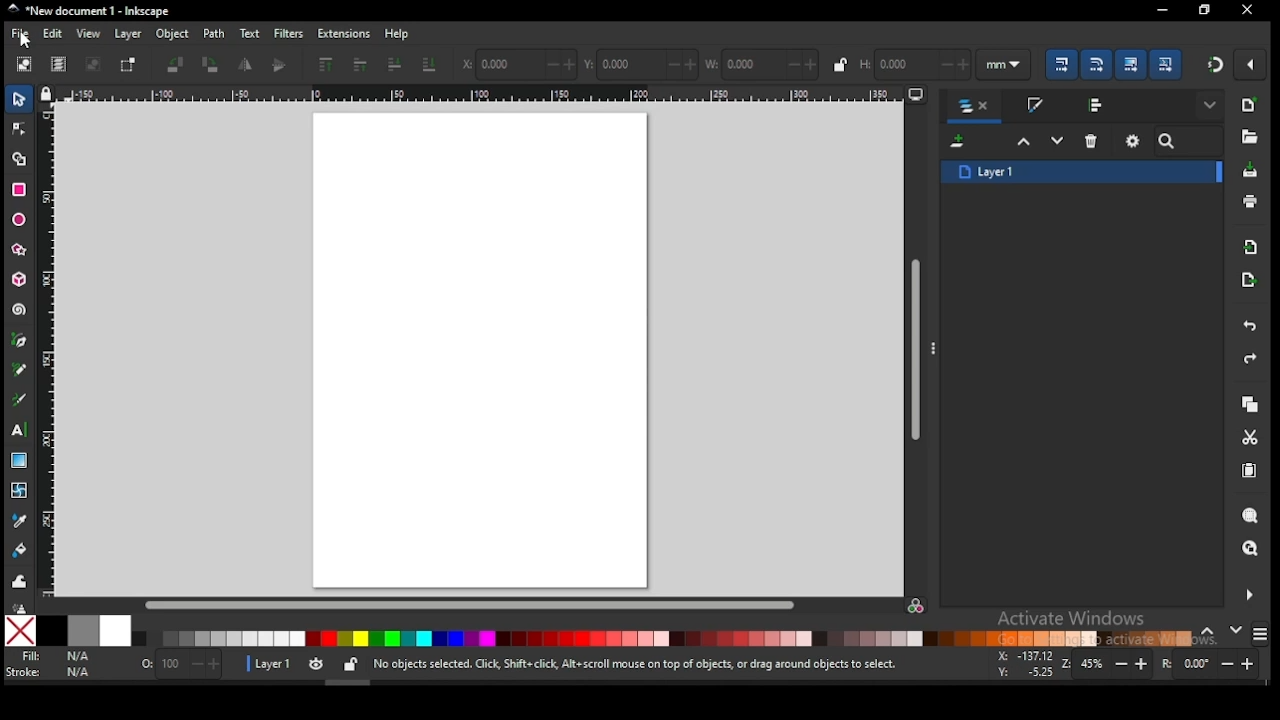  Describe the element at coordinates (344, 34) in the screenshot. I see `extensions` at that location.